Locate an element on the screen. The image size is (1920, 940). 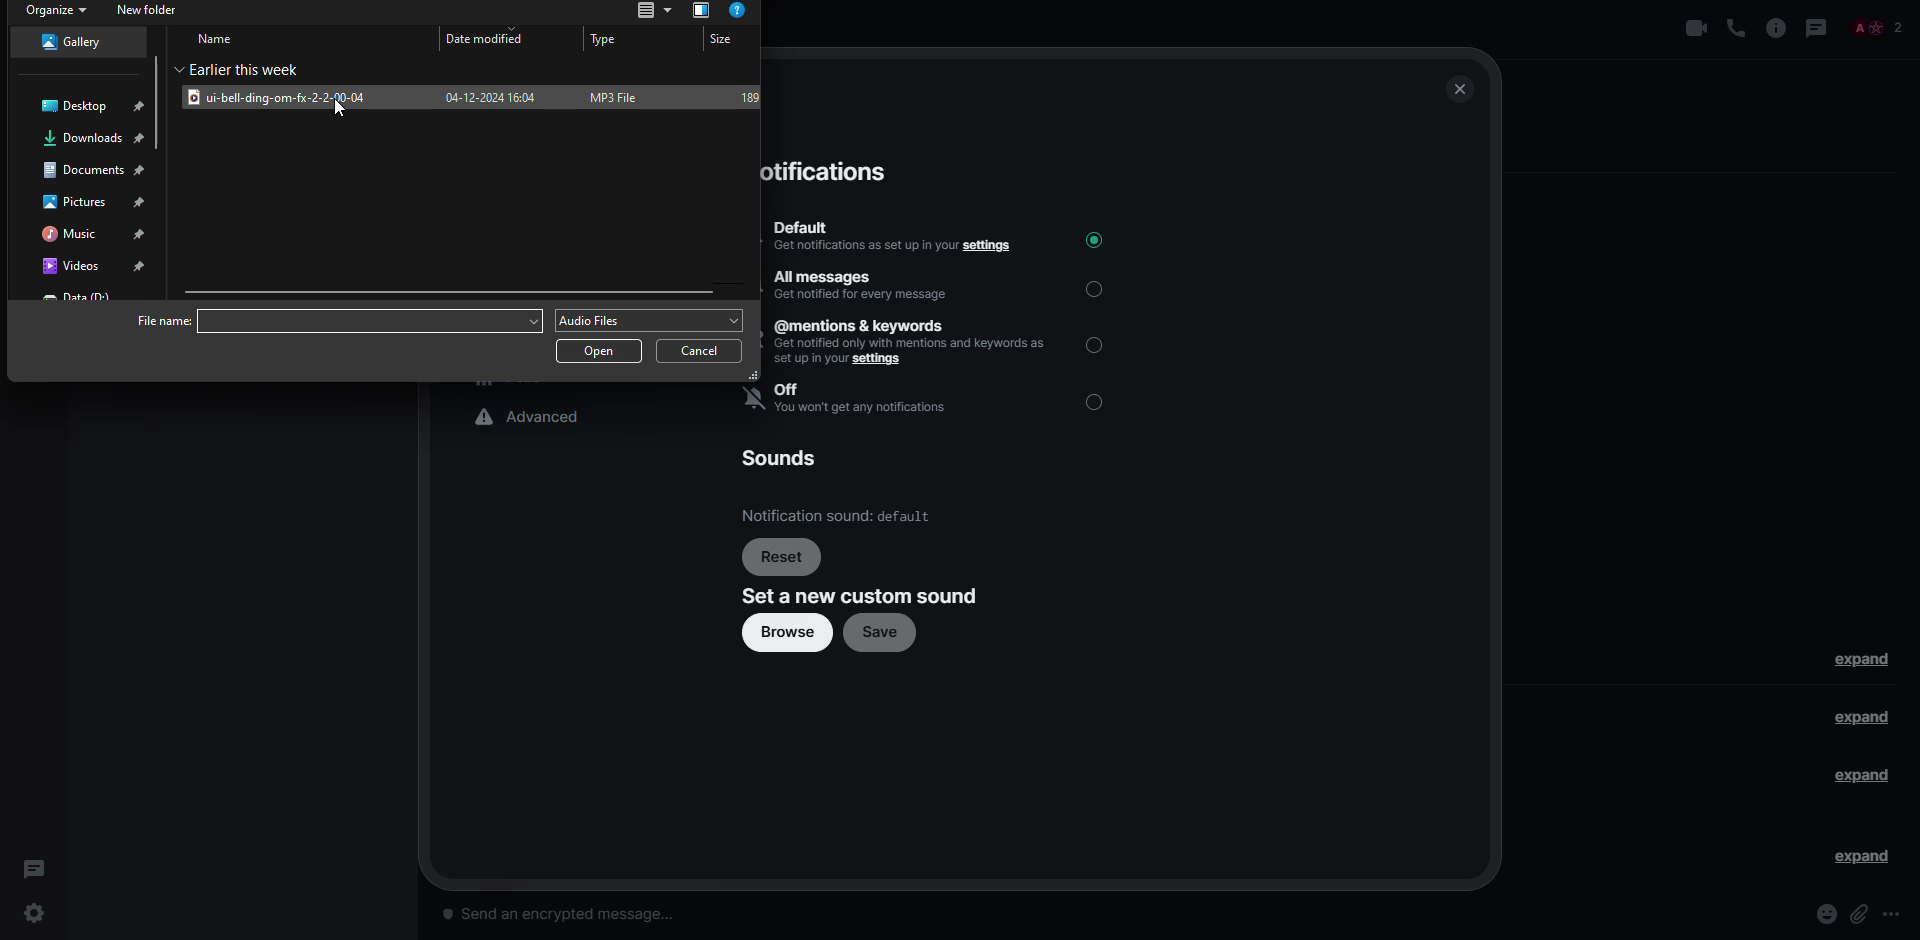
new folder is located at coordinates (156, 10).